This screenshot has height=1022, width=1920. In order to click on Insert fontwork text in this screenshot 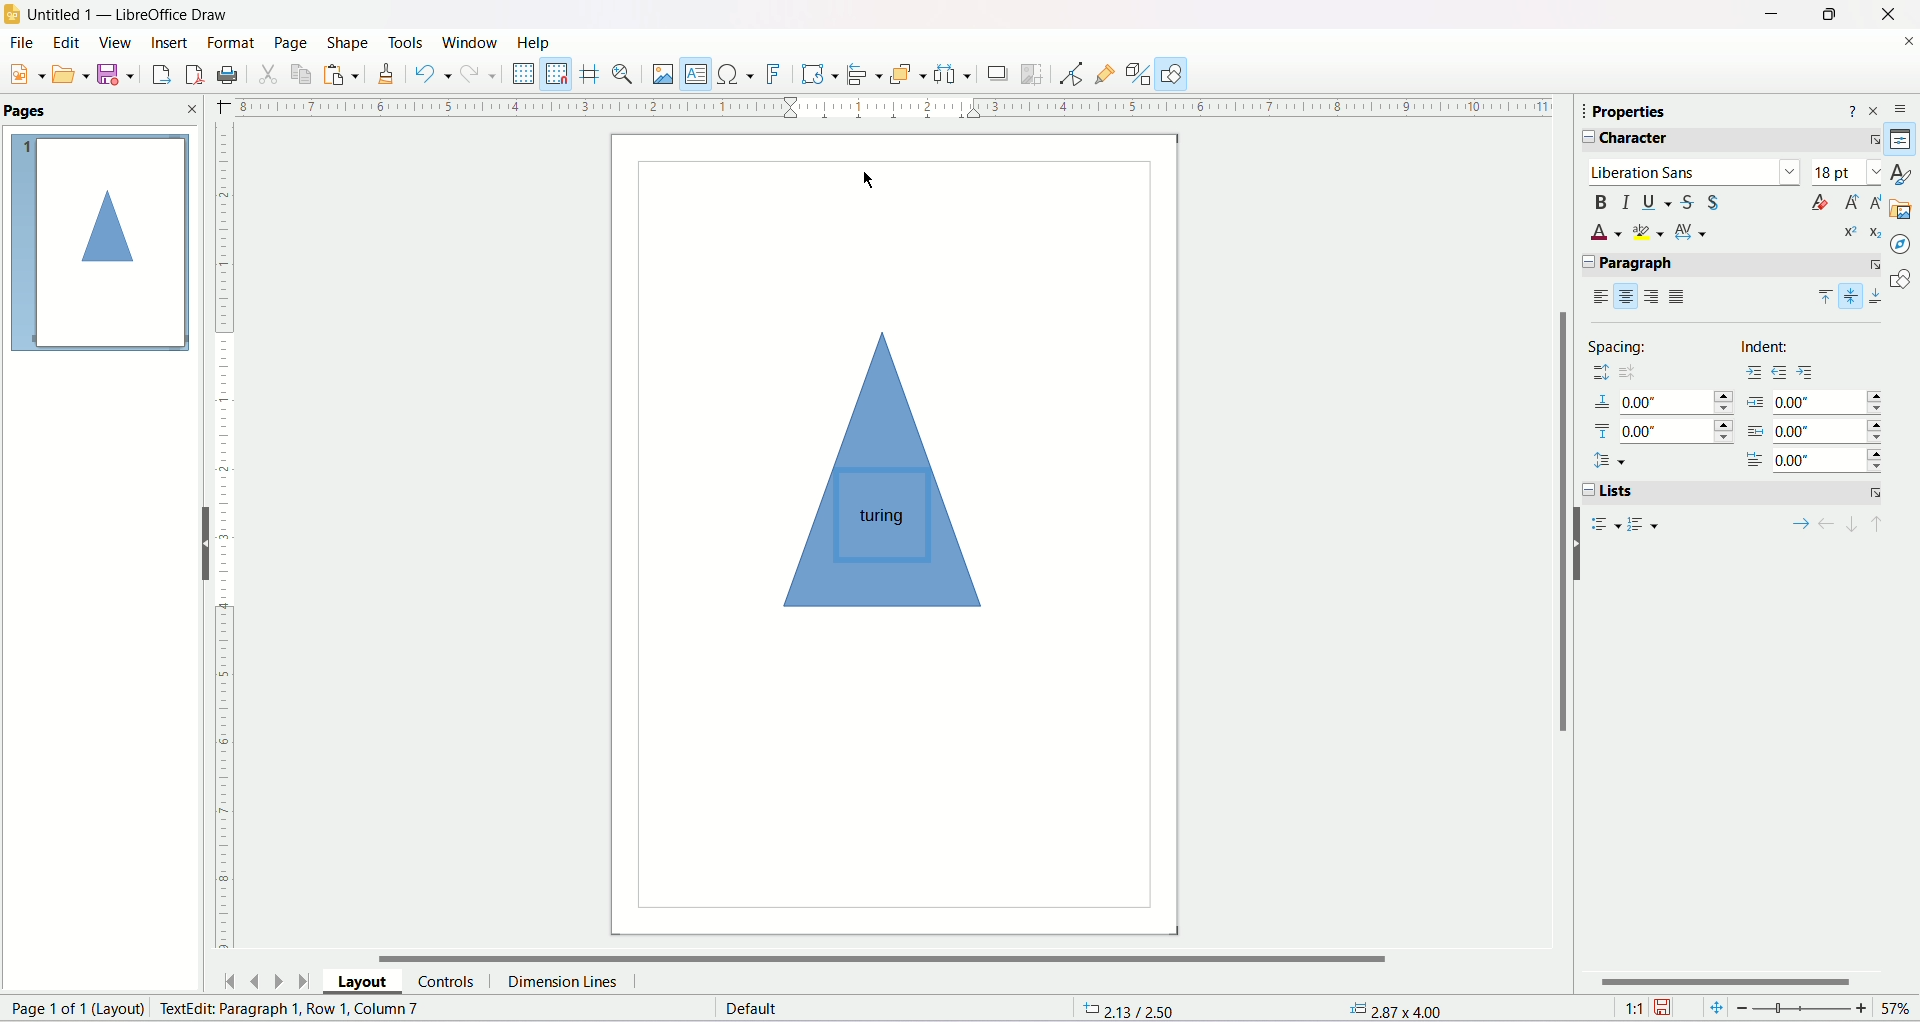, I will do `click(775, 72)`.